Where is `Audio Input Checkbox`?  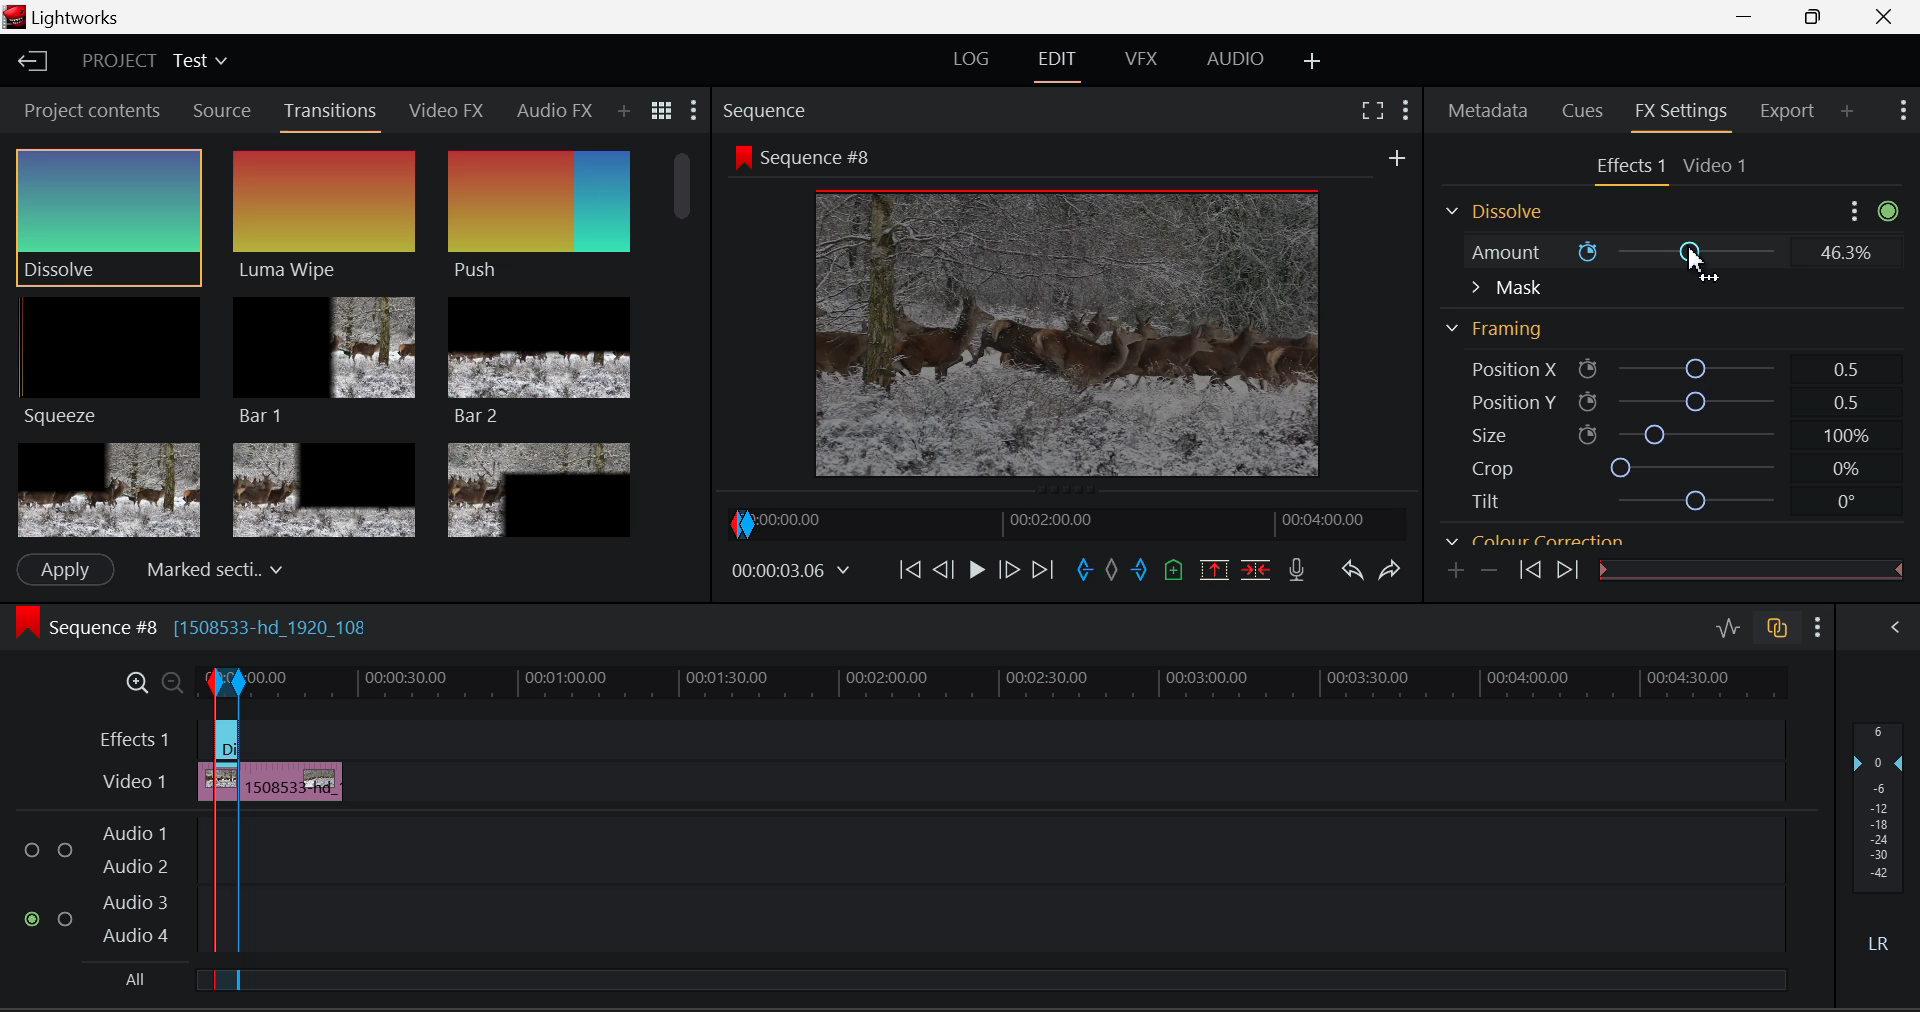 Audio Input Checkbox is located at coordinates (65, 843).